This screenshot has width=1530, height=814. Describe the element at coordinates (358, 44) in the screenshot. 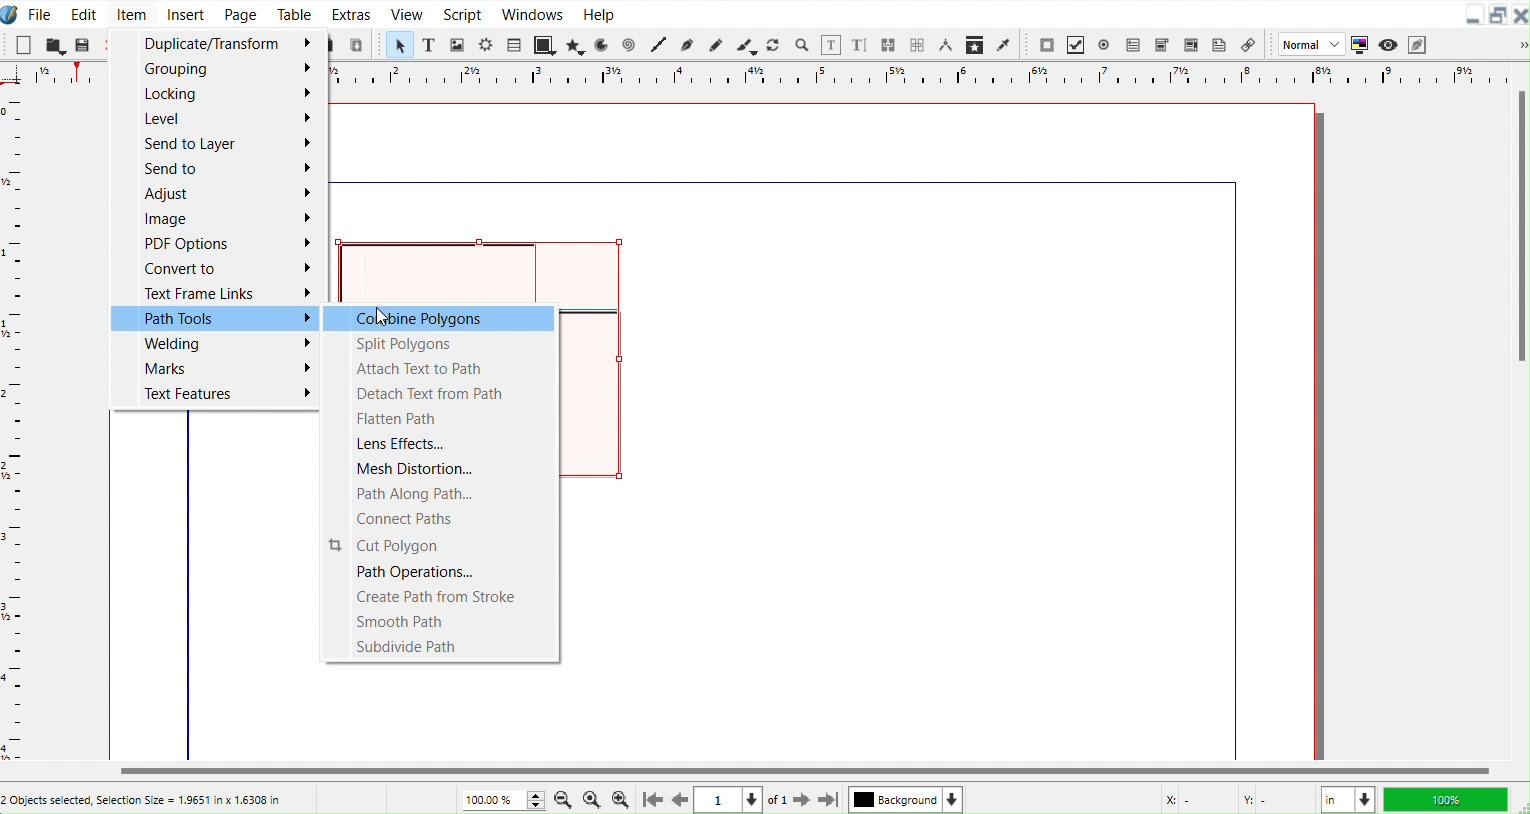

I see `Paste` at that location.